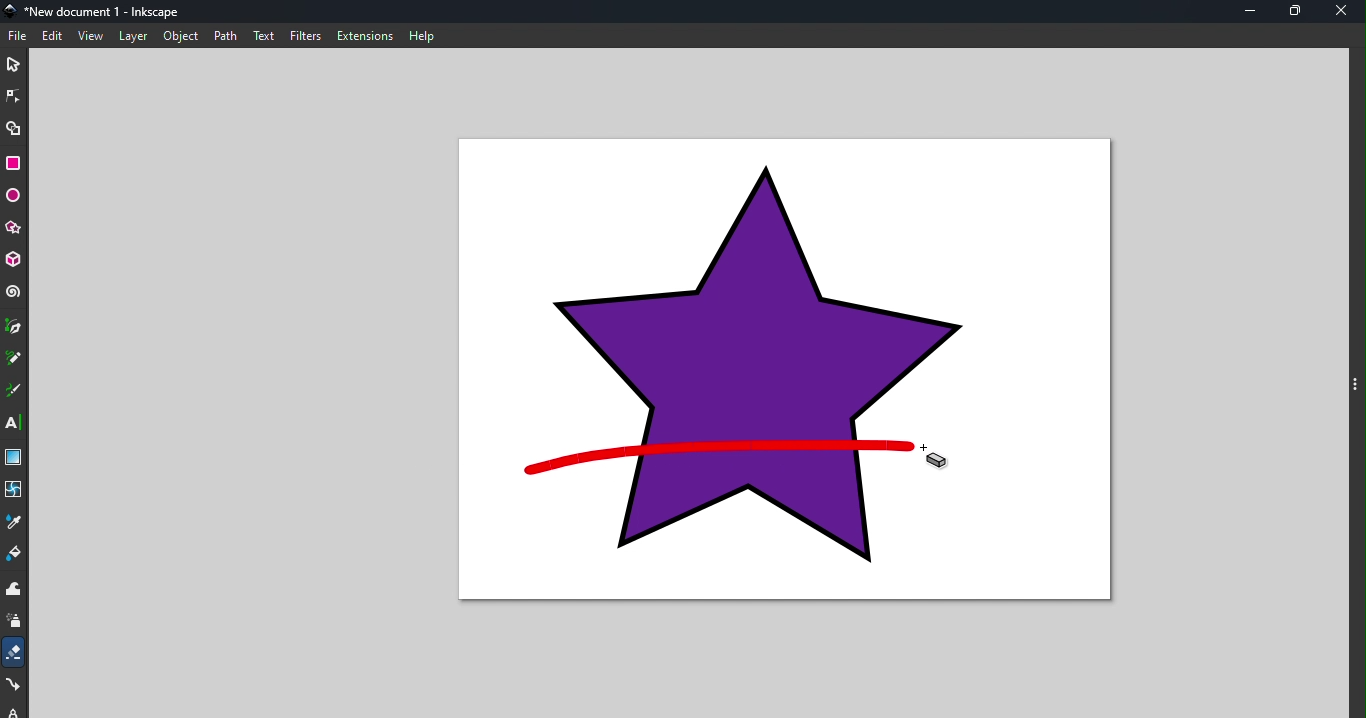 This screenshot has height=718, width=1366. Describe the element at coordinates (14, 422) in the screenshot. I see `text tool` at that location.